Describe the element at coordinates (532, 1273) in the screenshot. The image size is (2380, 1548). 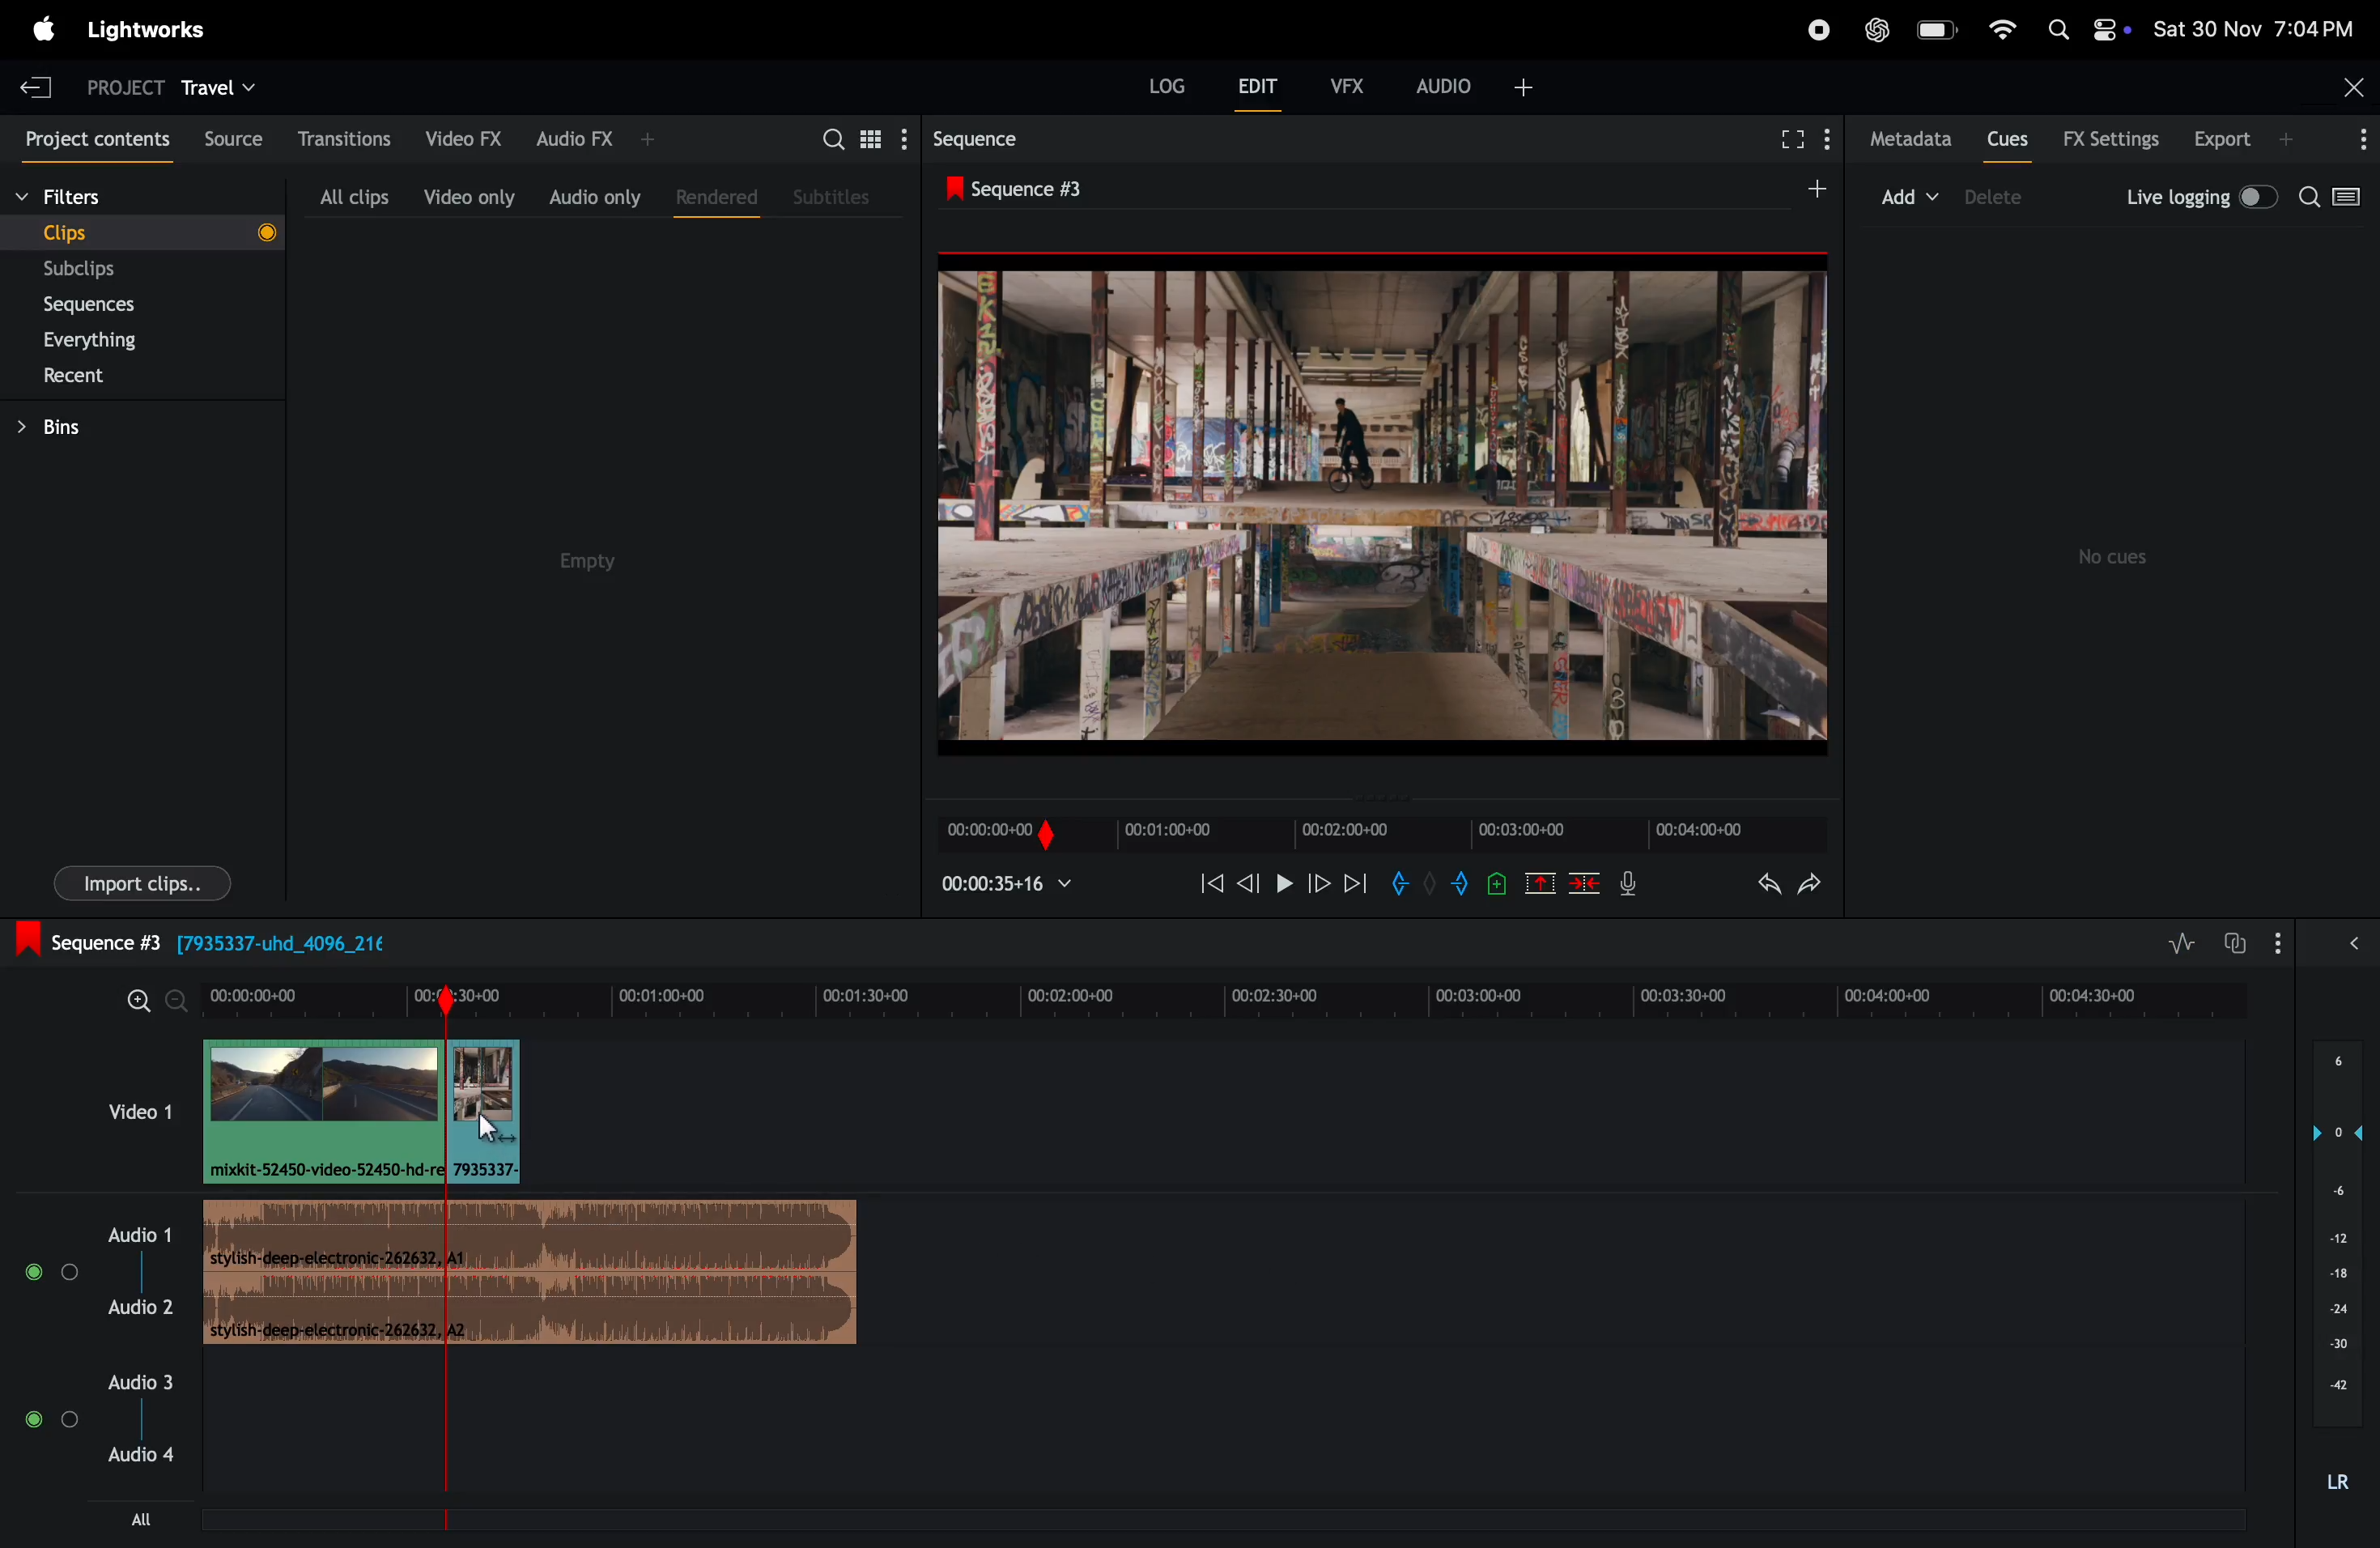
I see `sound track` at that location.